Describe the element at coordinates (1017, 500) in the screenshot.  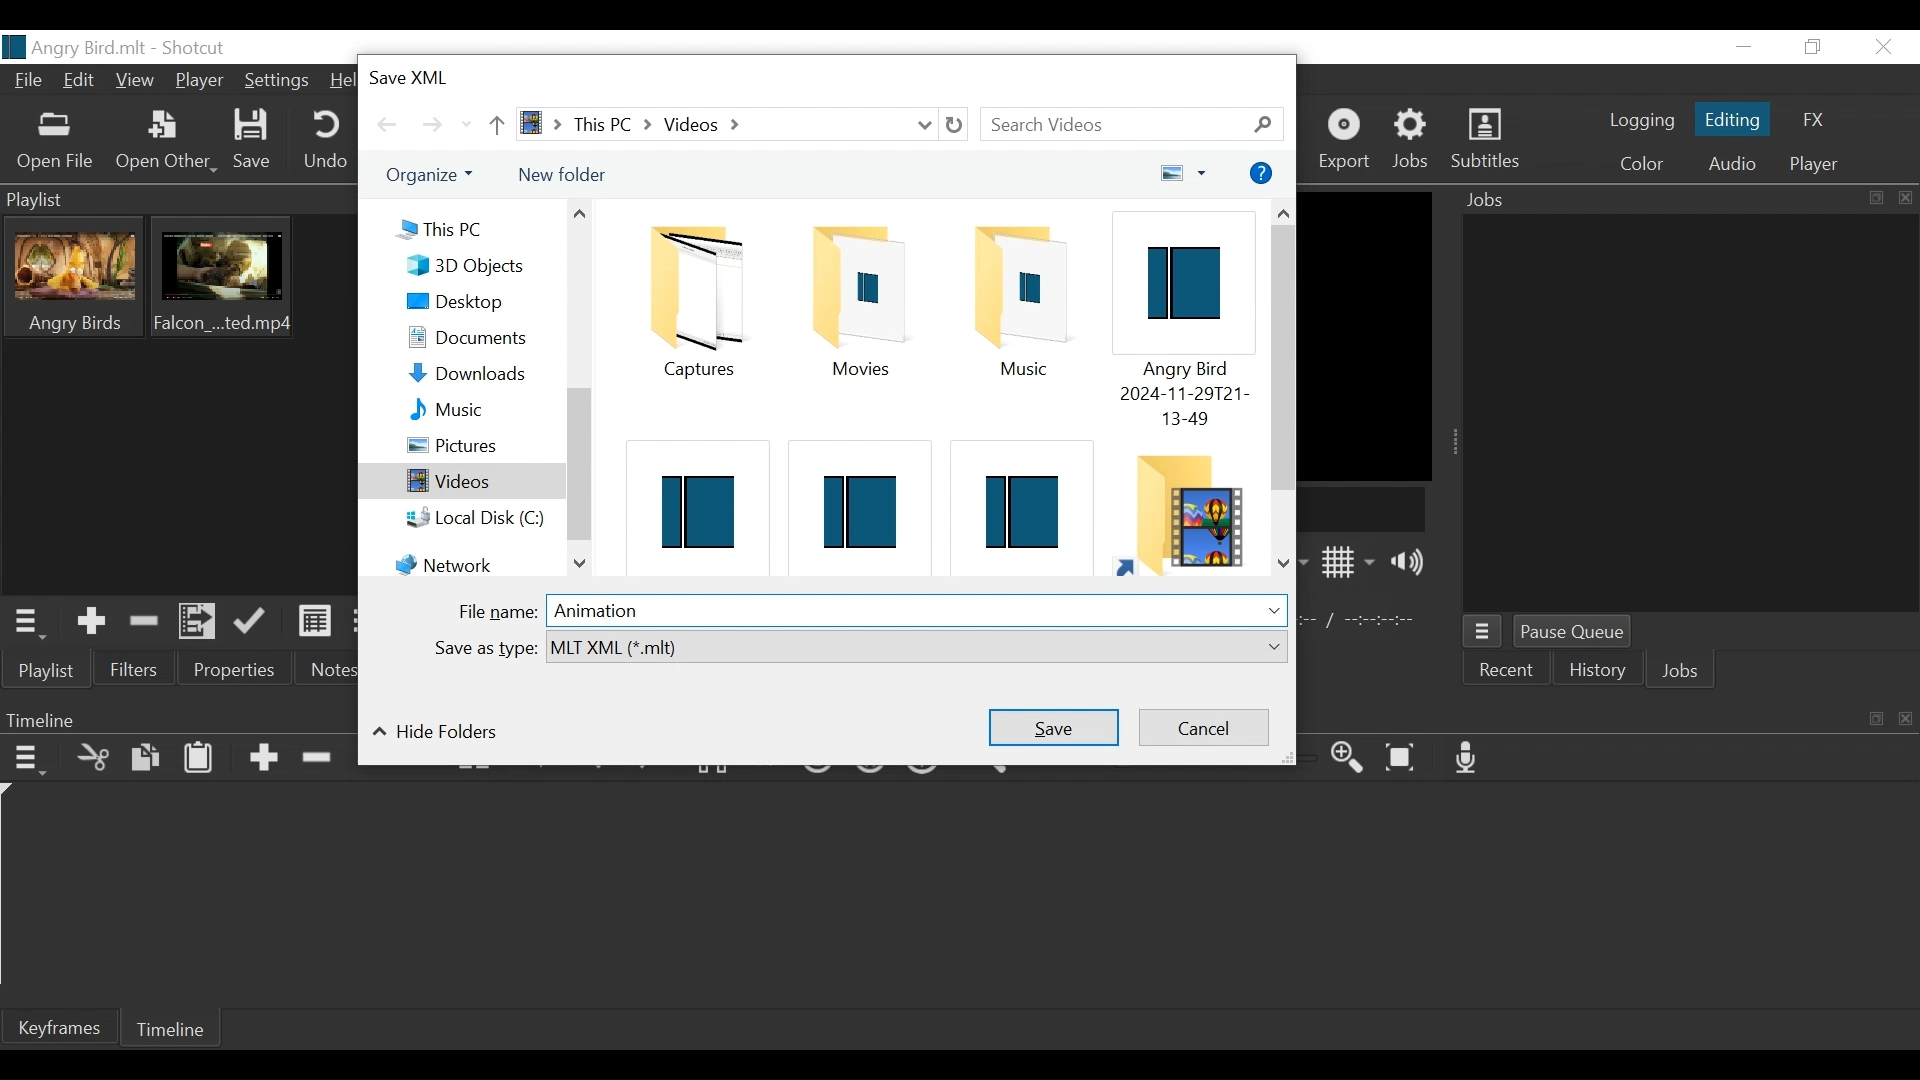
I see `Shotcut File` at that location.